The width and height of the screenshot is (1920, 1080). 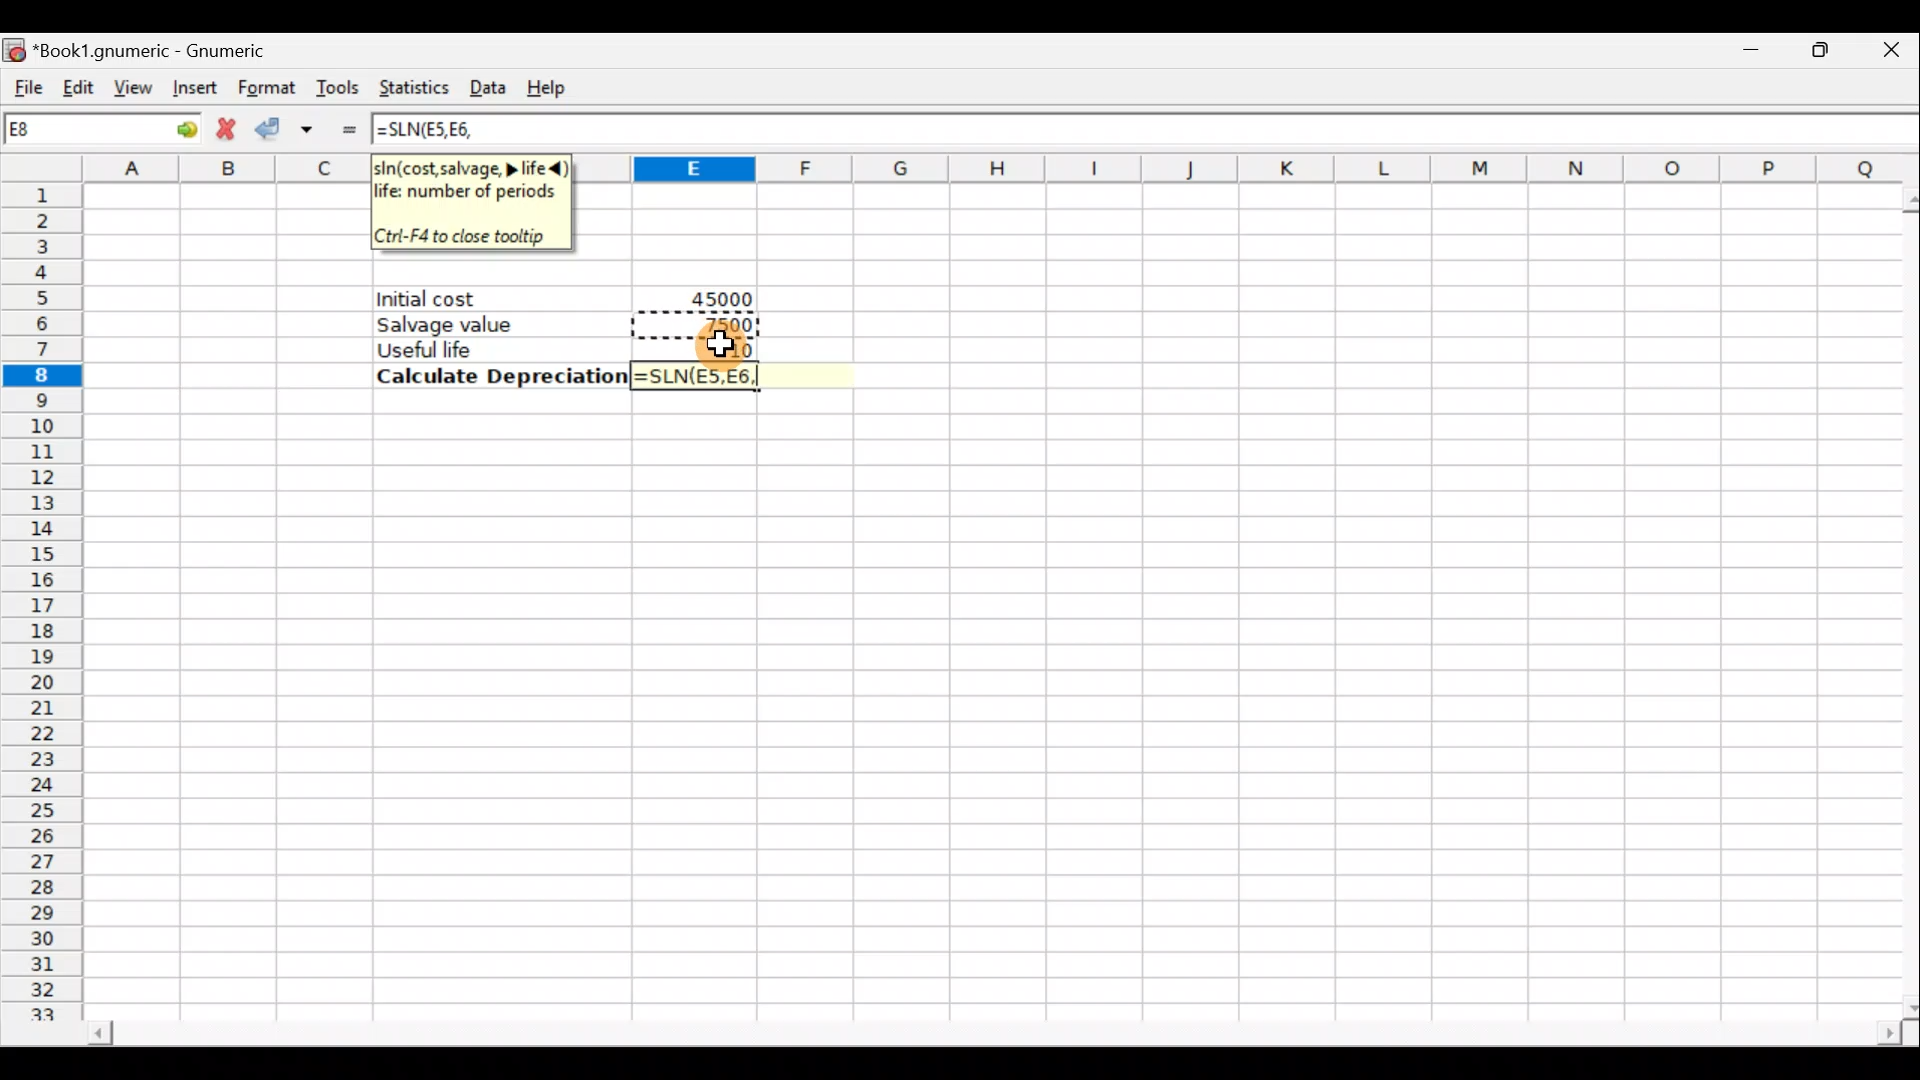 What do you see at coordinates (504, 299) in the screenshot?
I see `Initial cost` at bounding box center [504, 299].